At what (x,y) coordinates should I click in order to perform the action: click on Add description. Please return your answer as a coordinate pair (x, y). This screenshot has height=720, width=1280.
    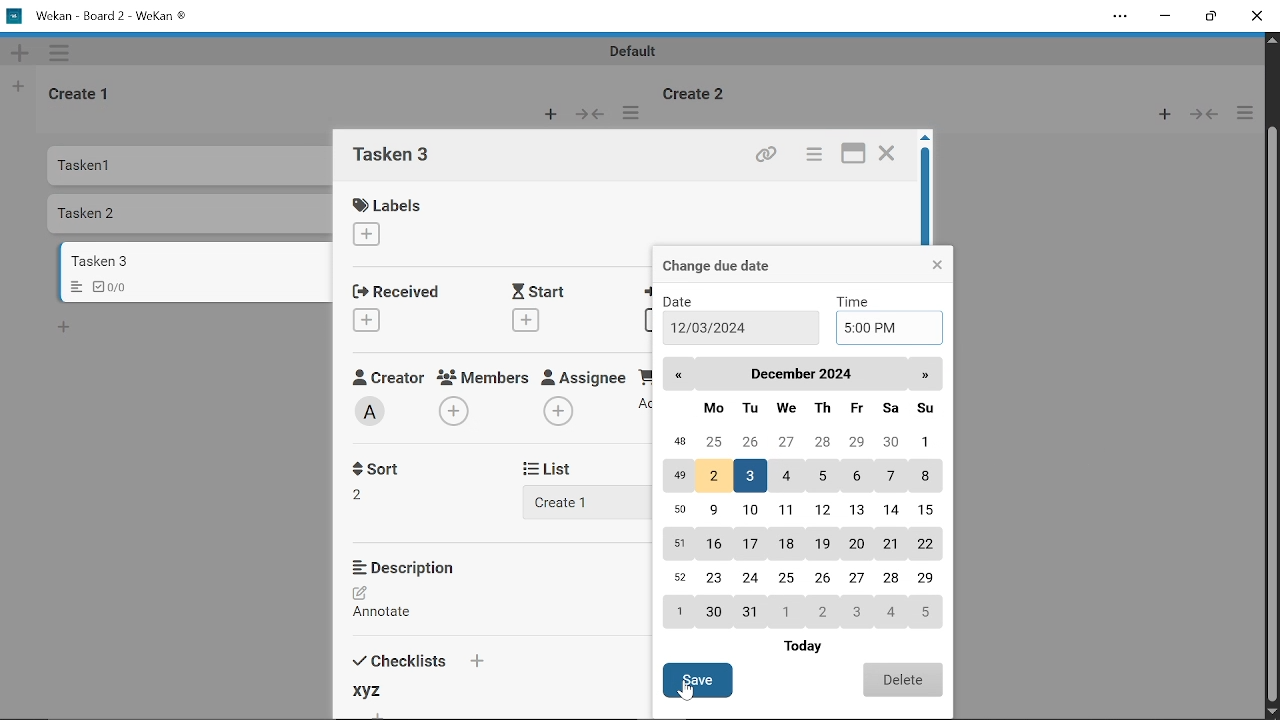
    Looking at the image, I should click on (392, 605).